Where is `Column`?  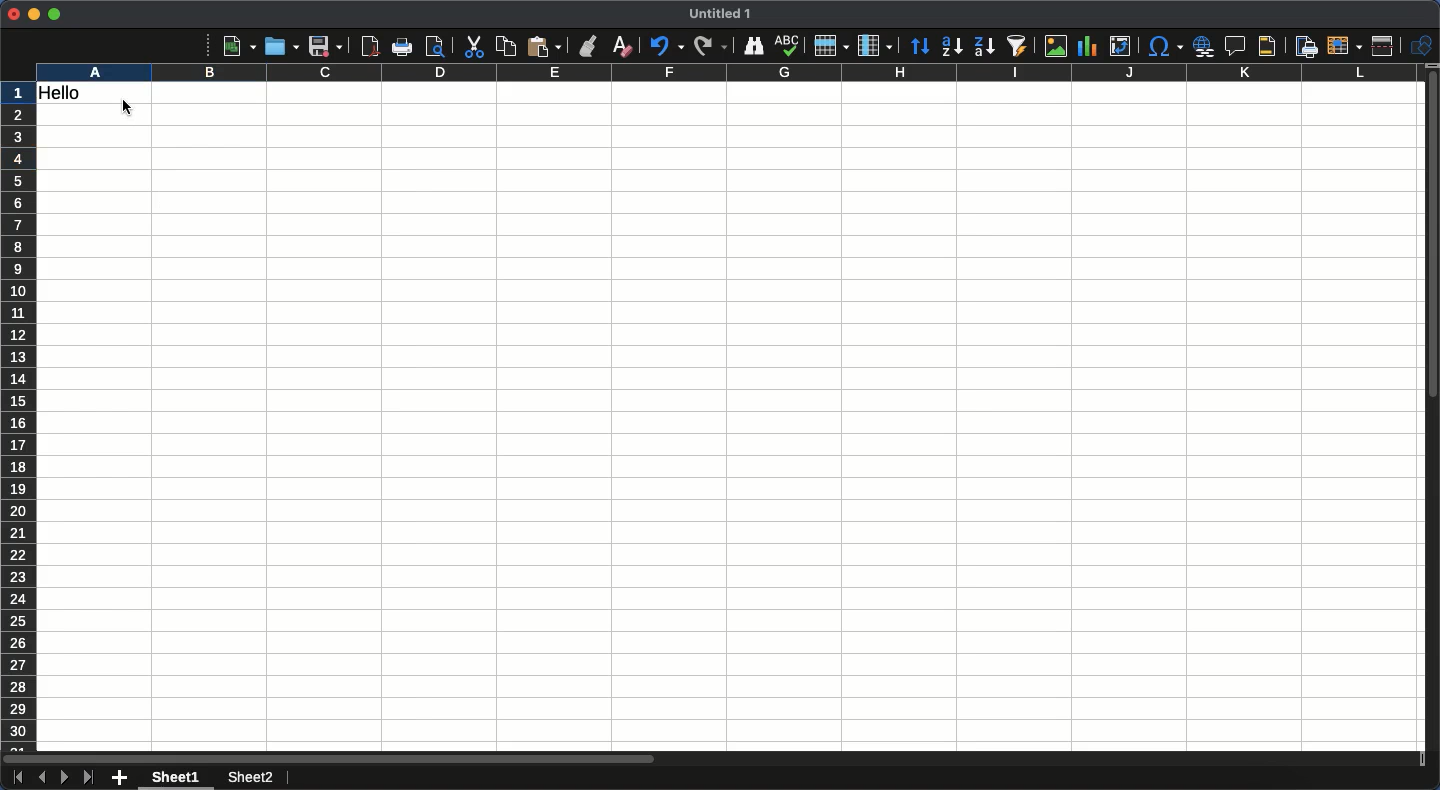 Column is located at coordinates (877, 46).